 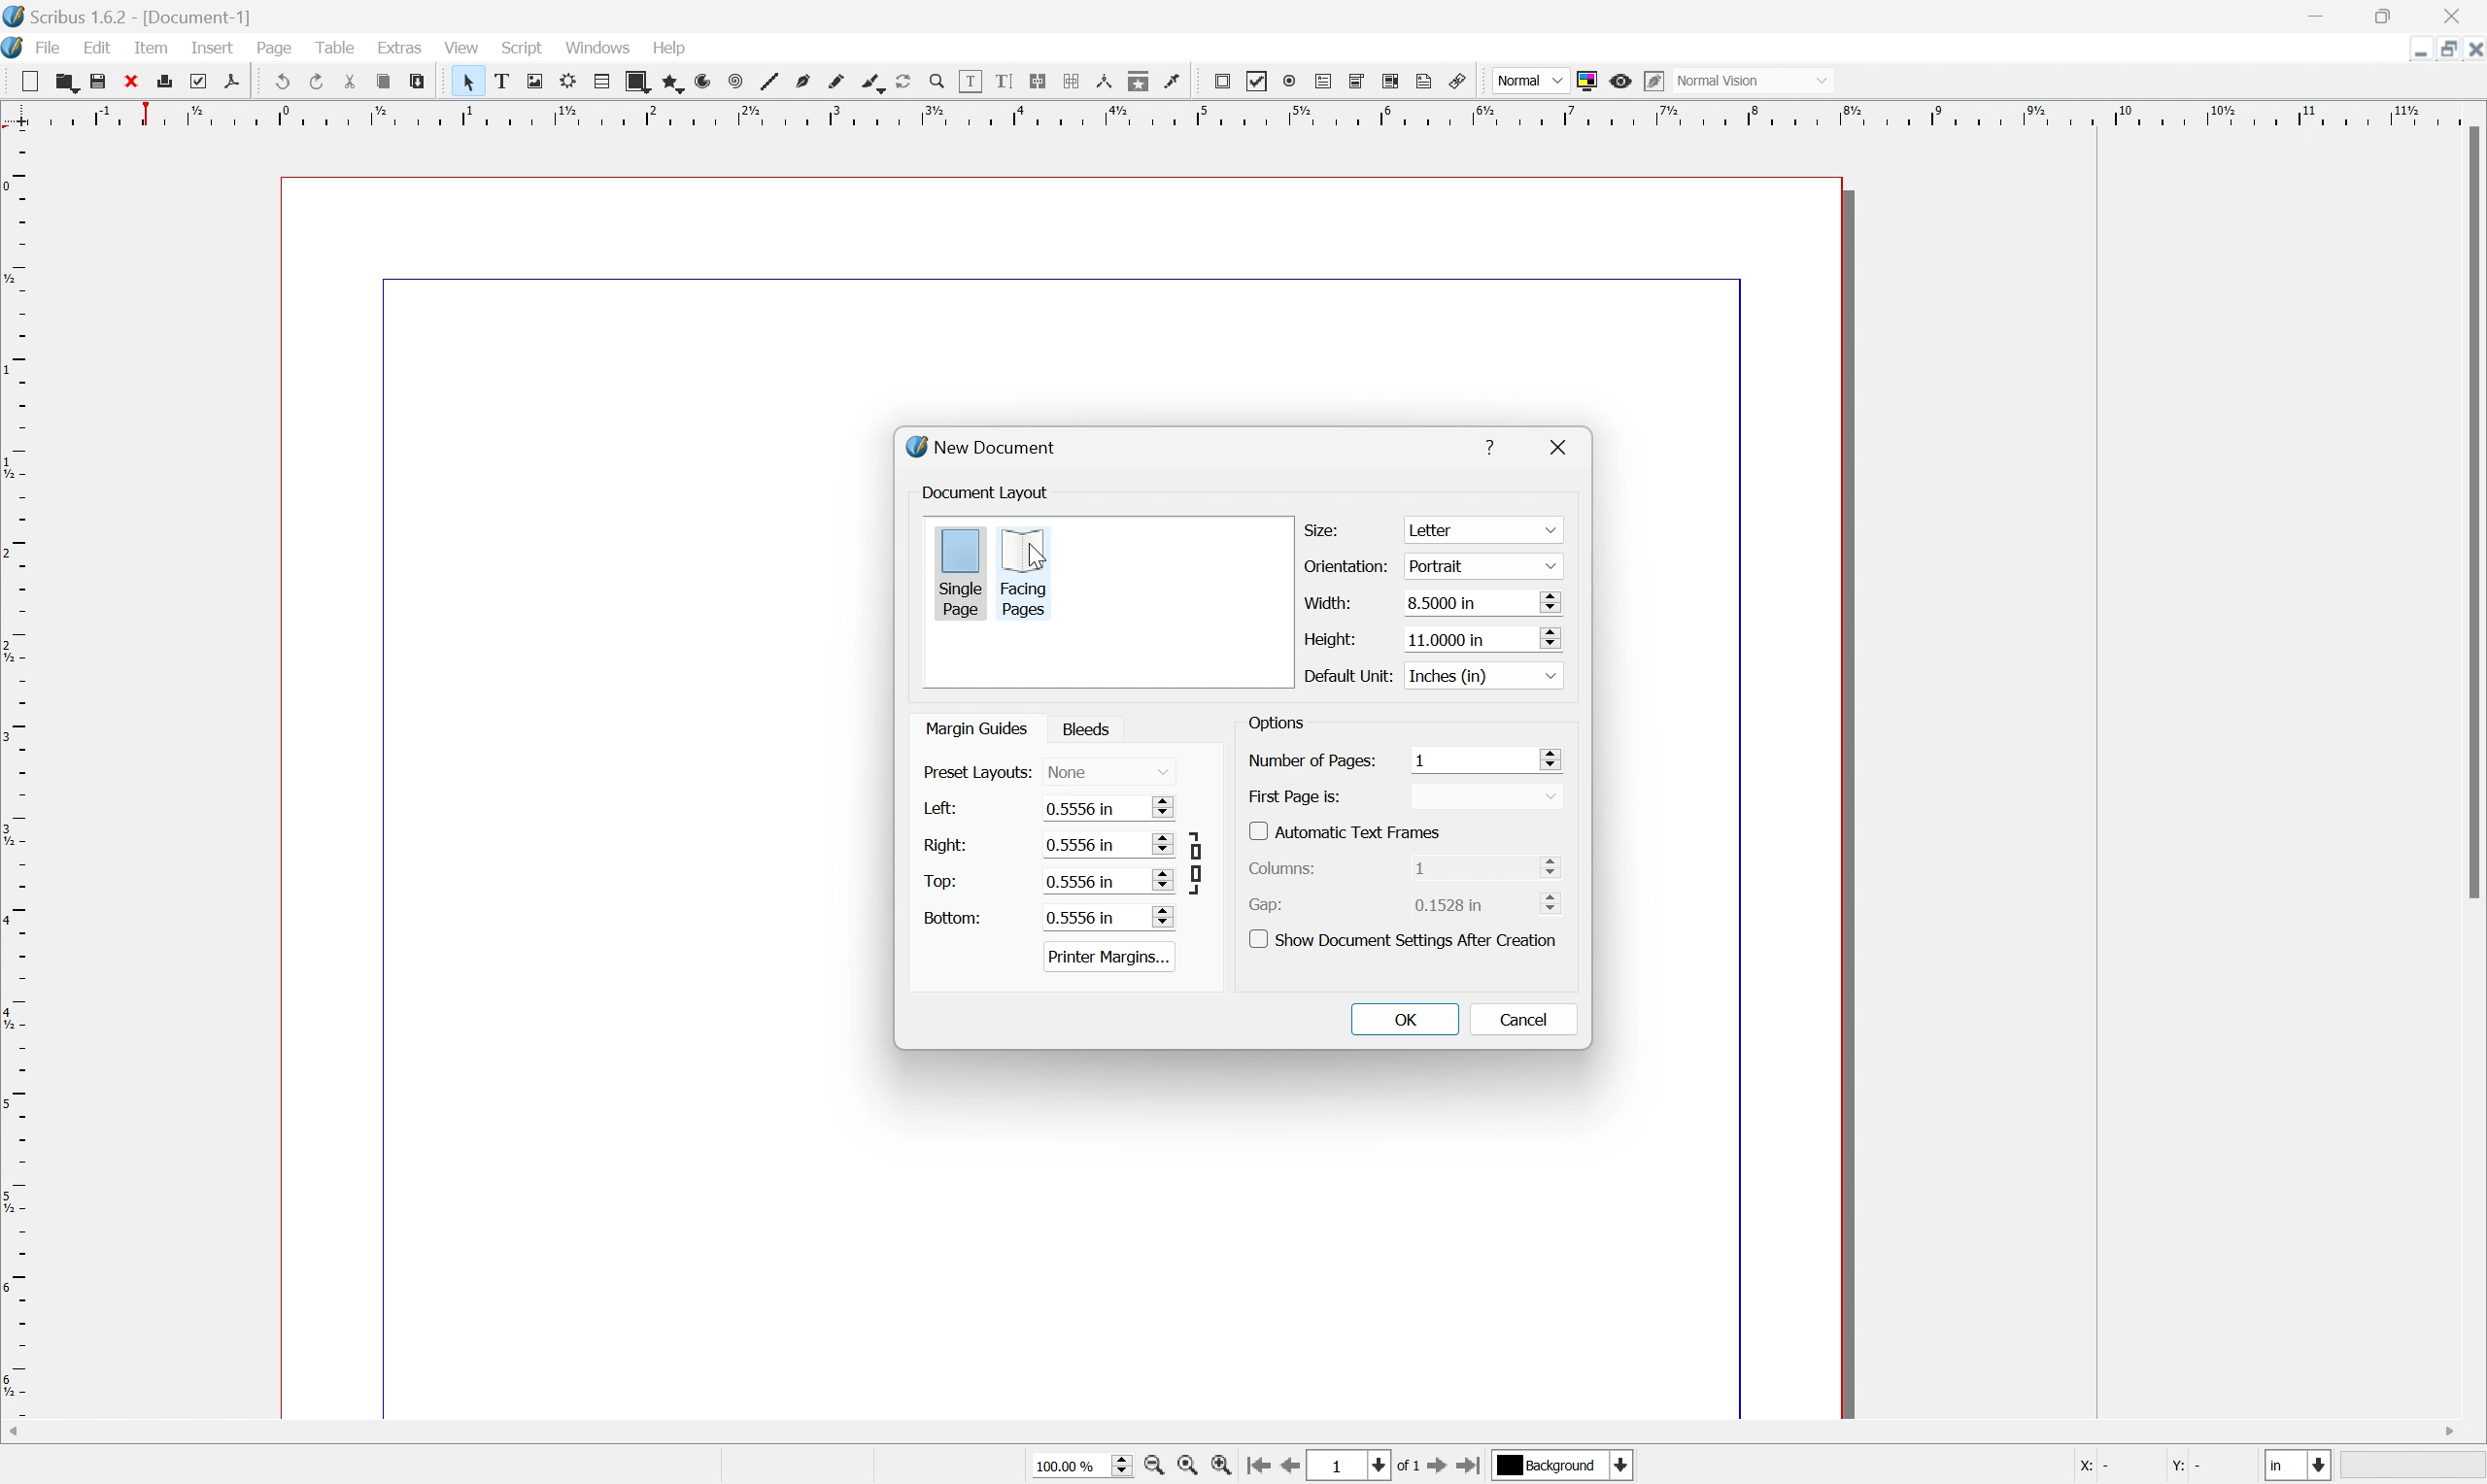 What do you see at coordinates (969, 80) in the screenshot?
I see `Edit contents of frame` at bounding box center [969, 80].